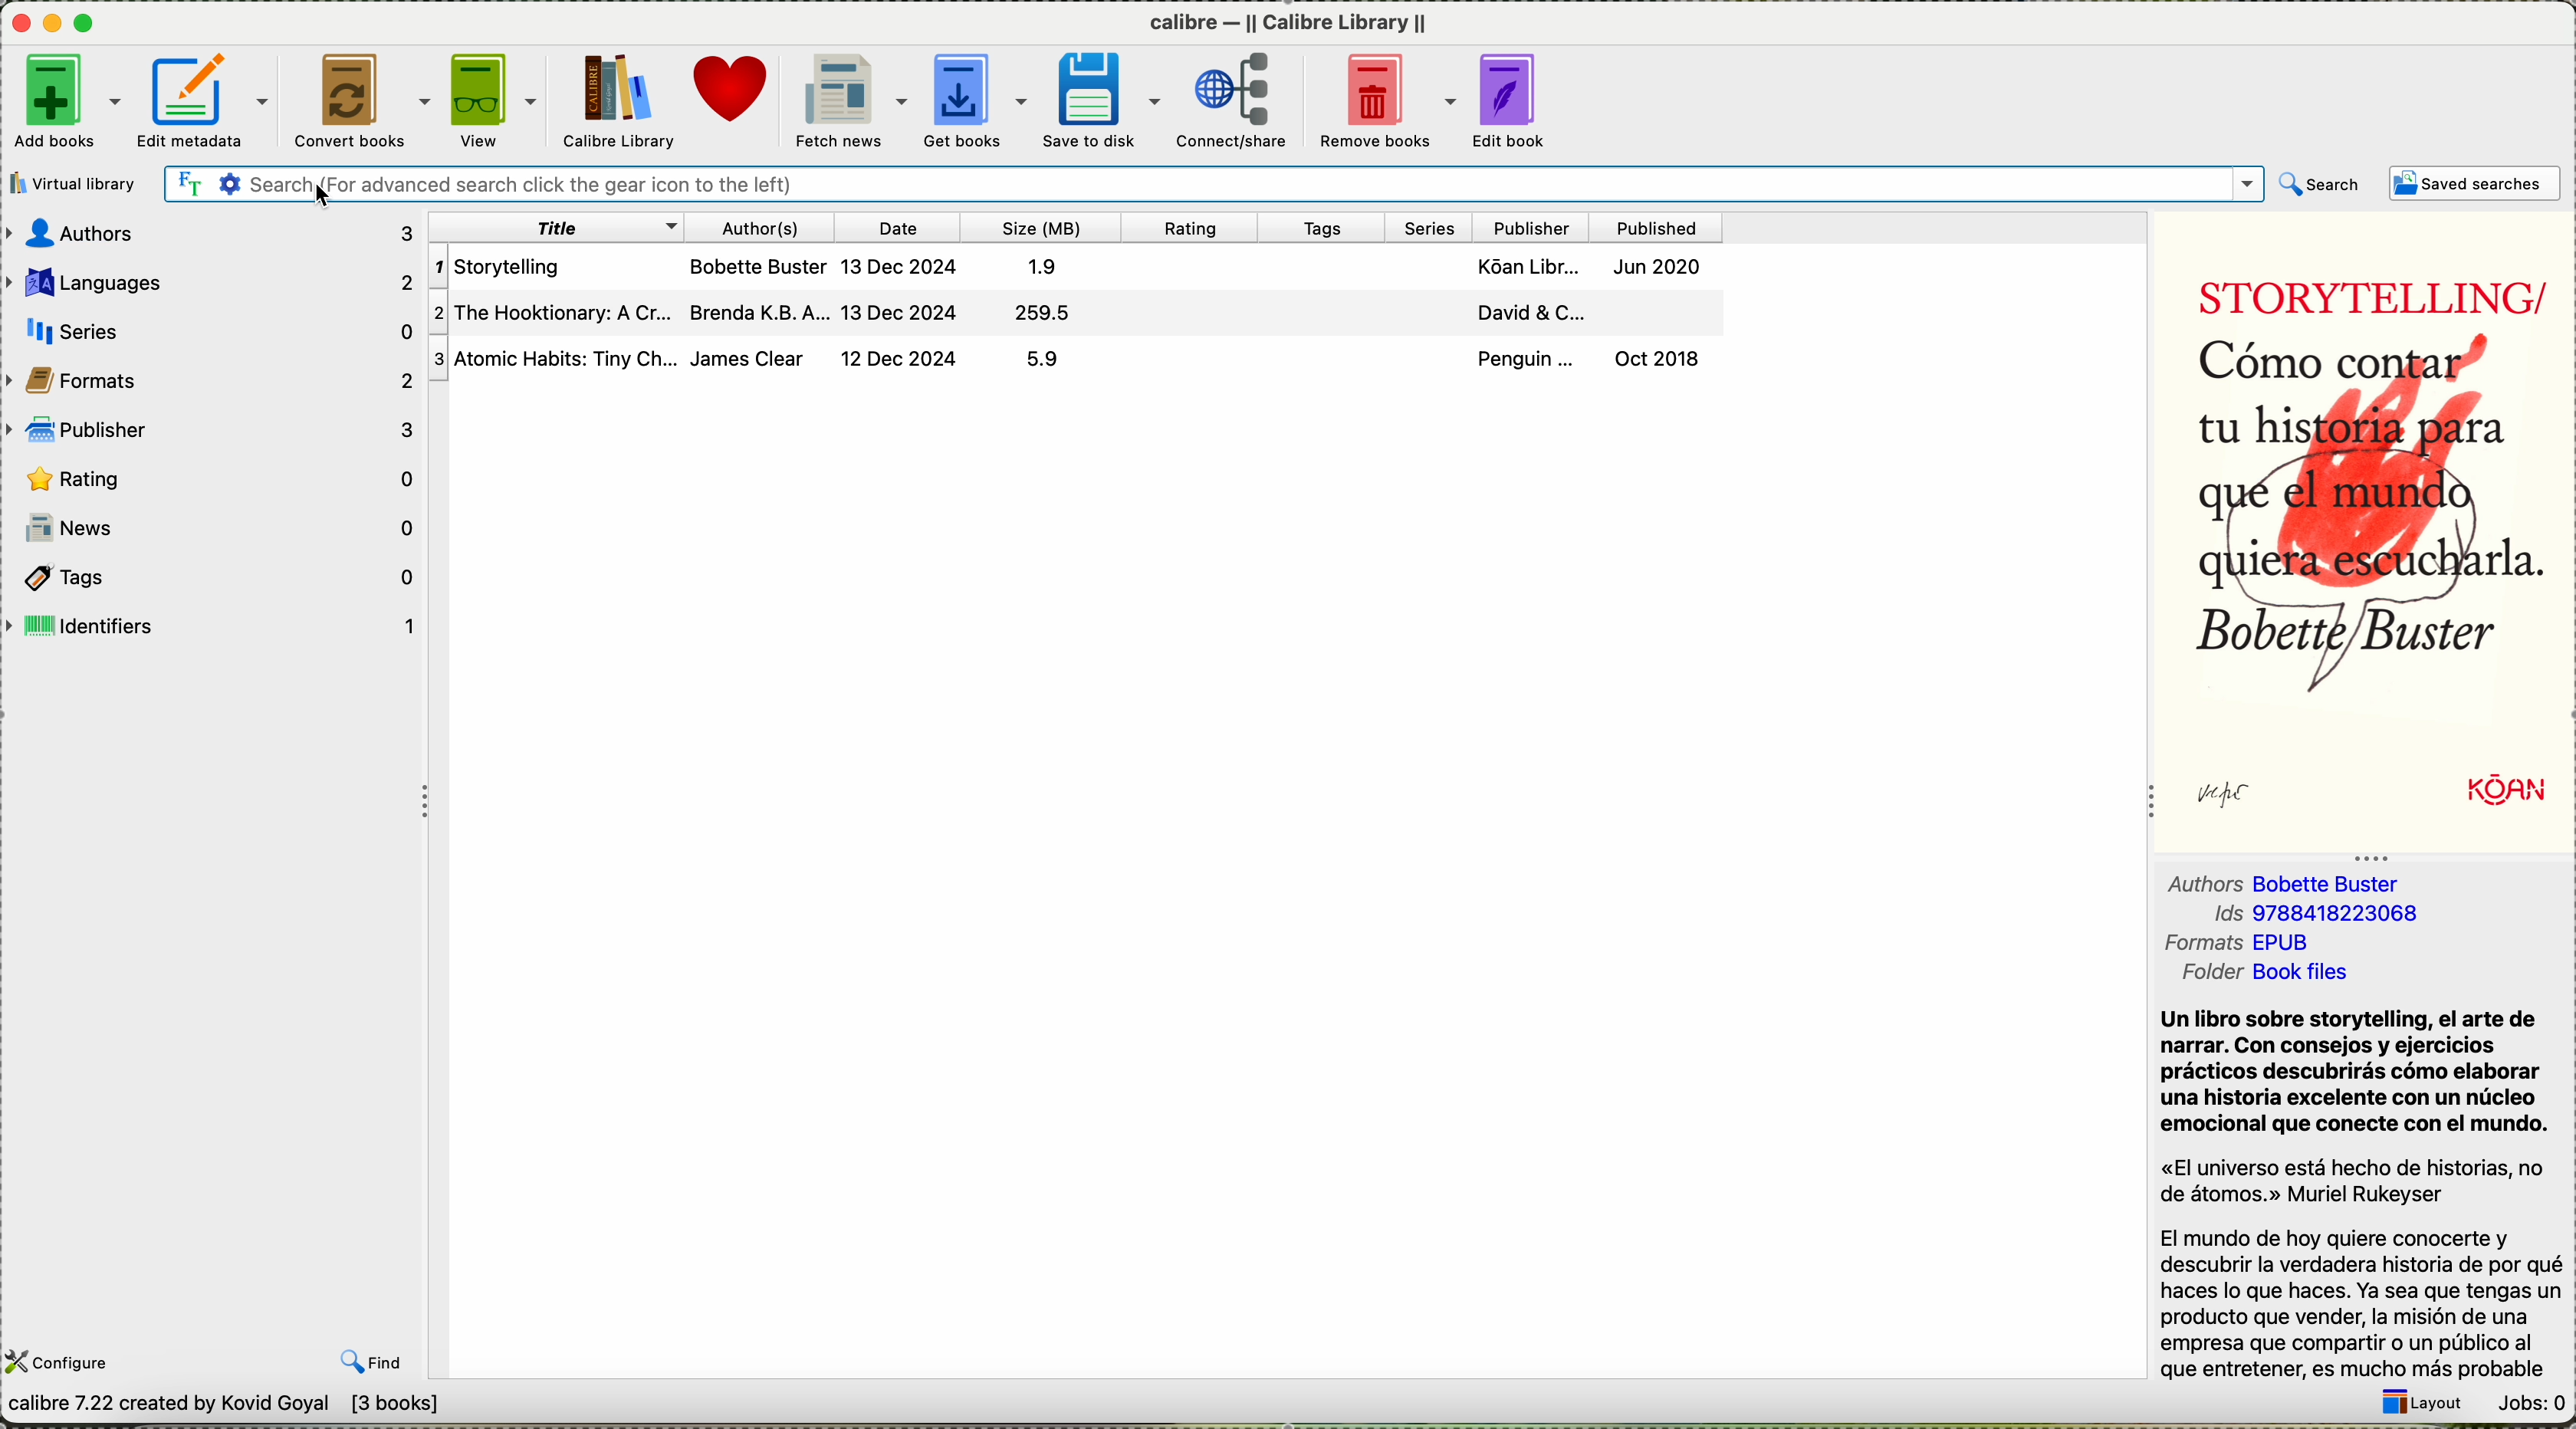  What do you see at coordinates (2320, 184) in the screenshot?
I see `search` at bounding box center [2320, 184].